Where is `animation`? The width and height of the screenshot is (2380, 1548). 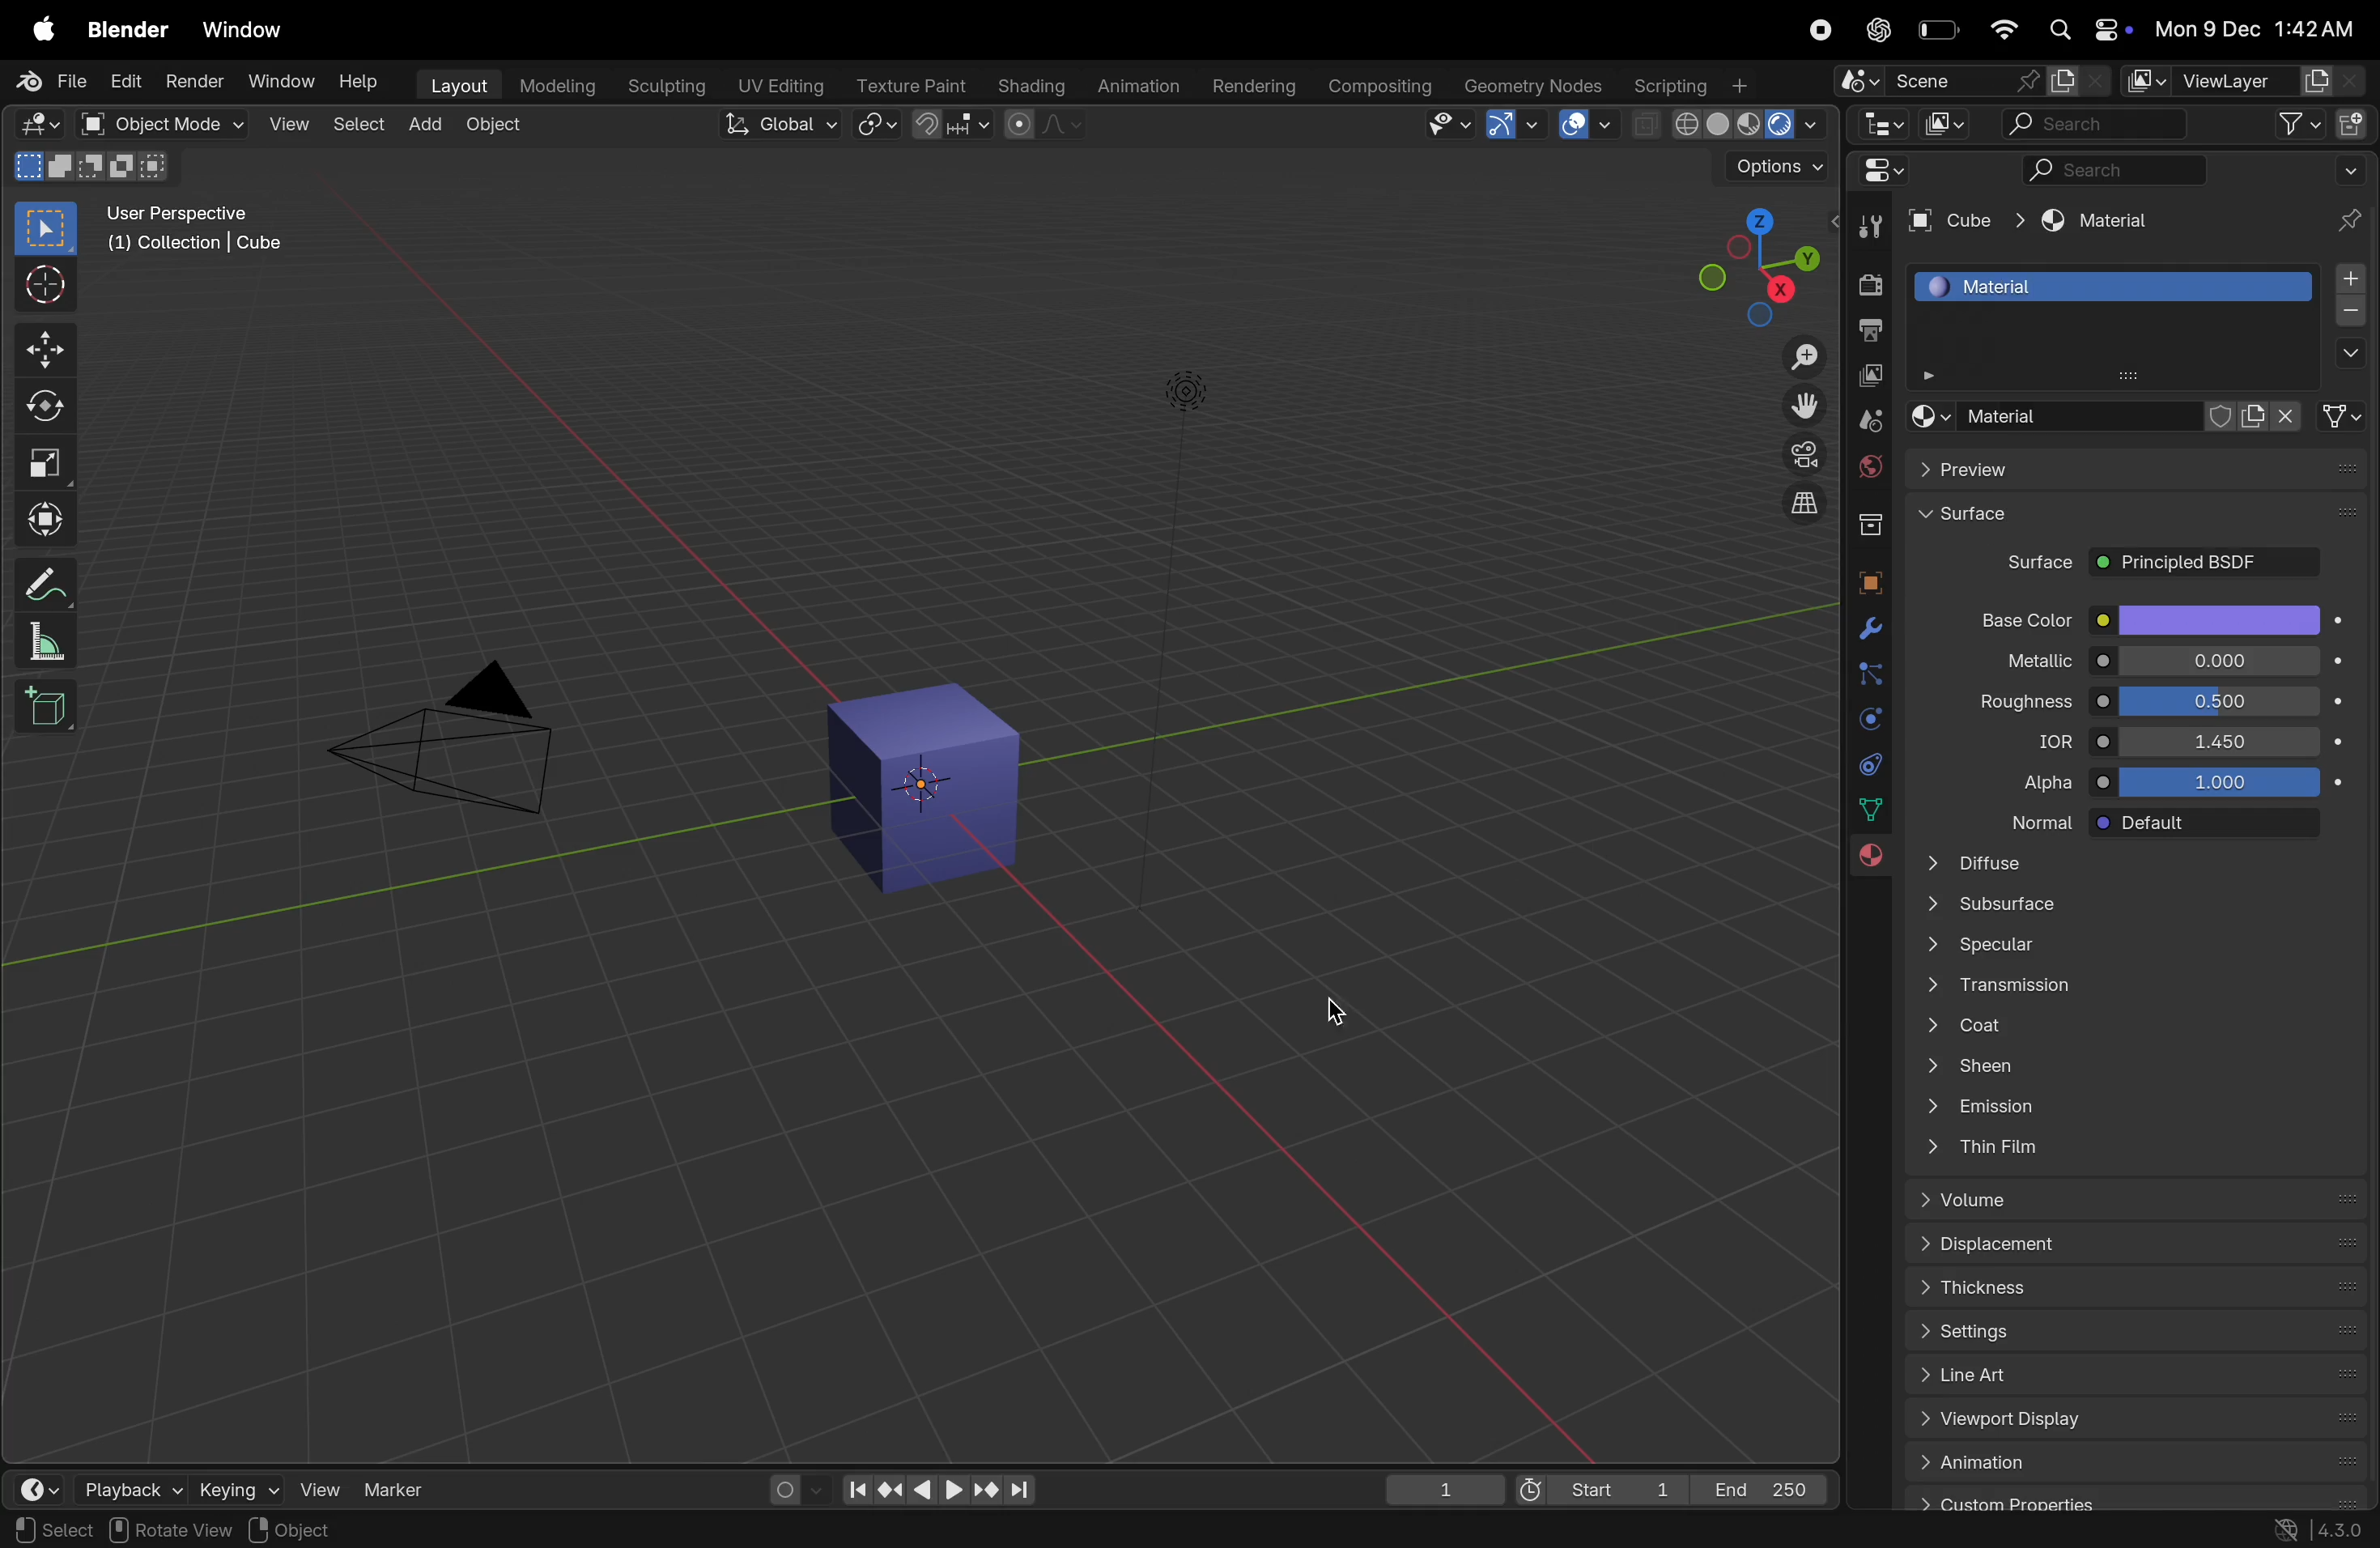
animation is located at coordinates (1137, 88).